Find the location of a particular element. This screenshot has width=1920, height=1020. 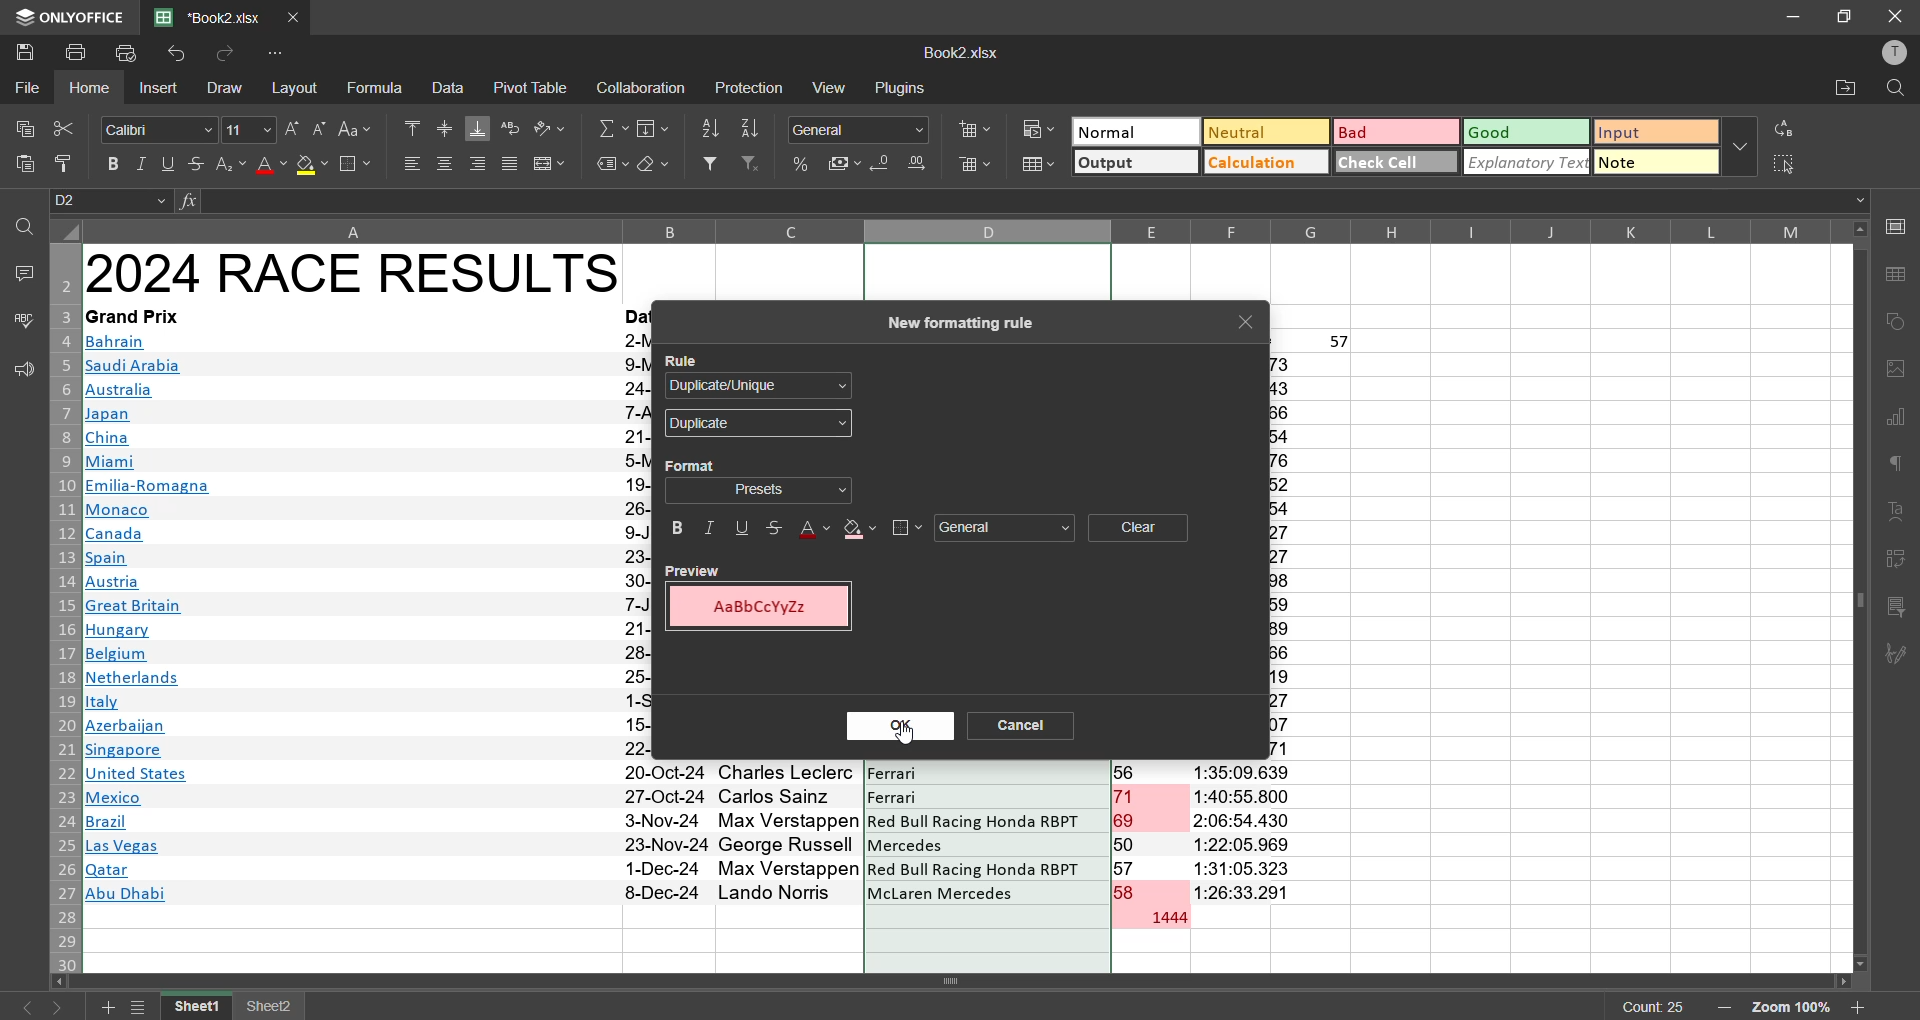

align center is located at coordinates (445, 162).